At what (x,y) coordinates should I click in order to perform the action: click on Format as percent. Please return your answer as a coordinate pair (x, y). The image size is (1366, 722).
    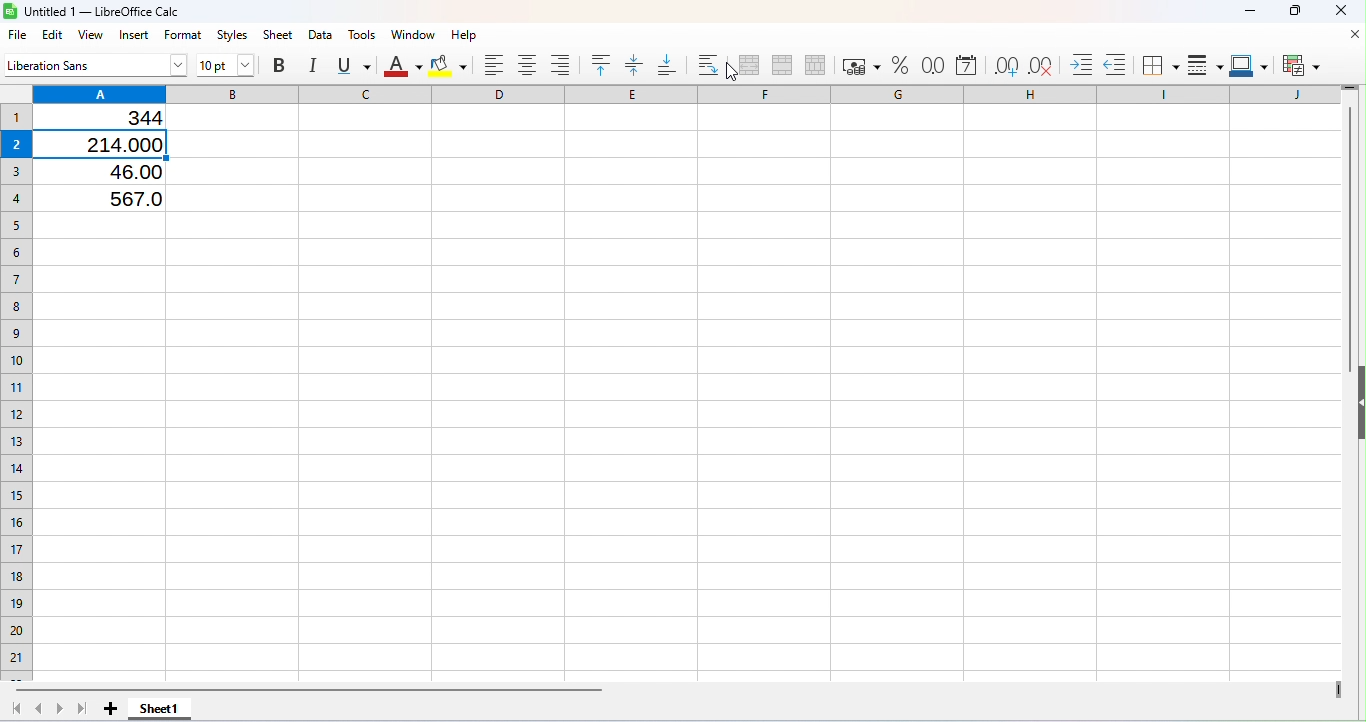
    Looking at the image, I should click on (899, 66).